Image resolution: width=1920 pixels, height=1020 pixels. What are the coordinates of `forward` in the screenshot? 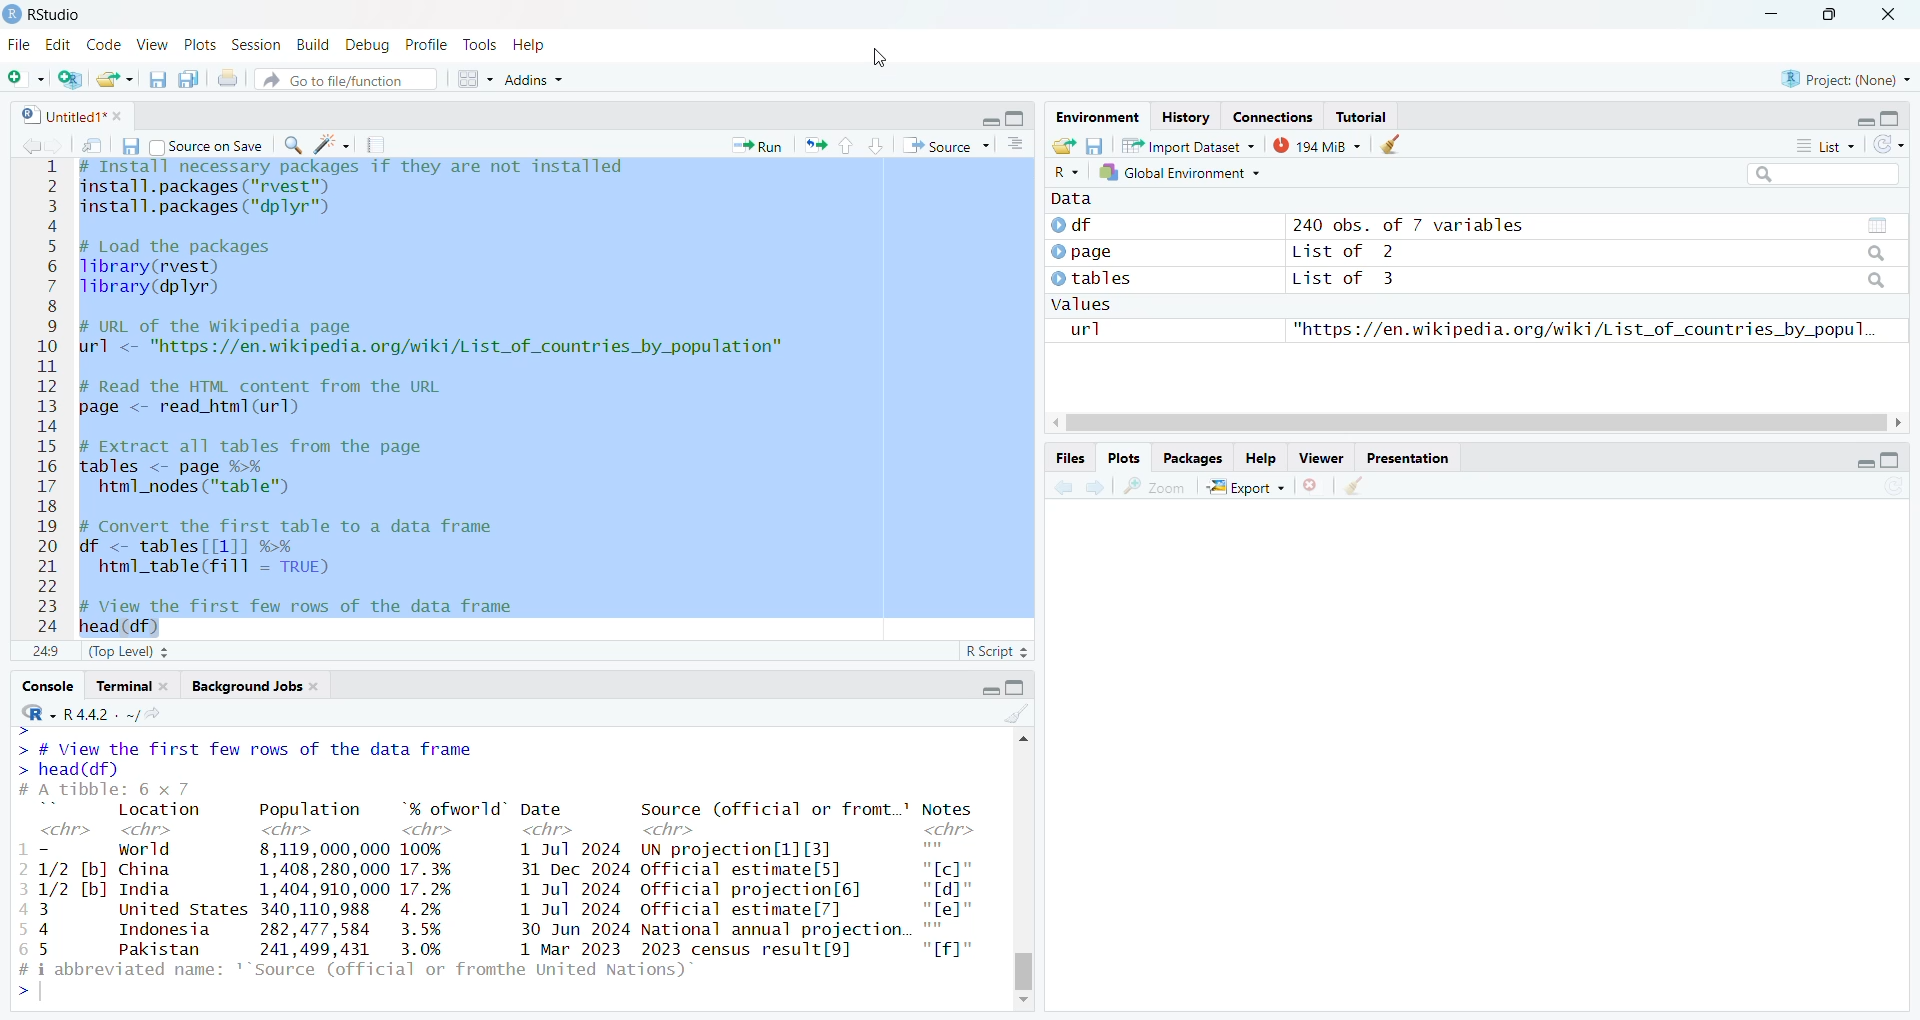 It's located at (60, 146).